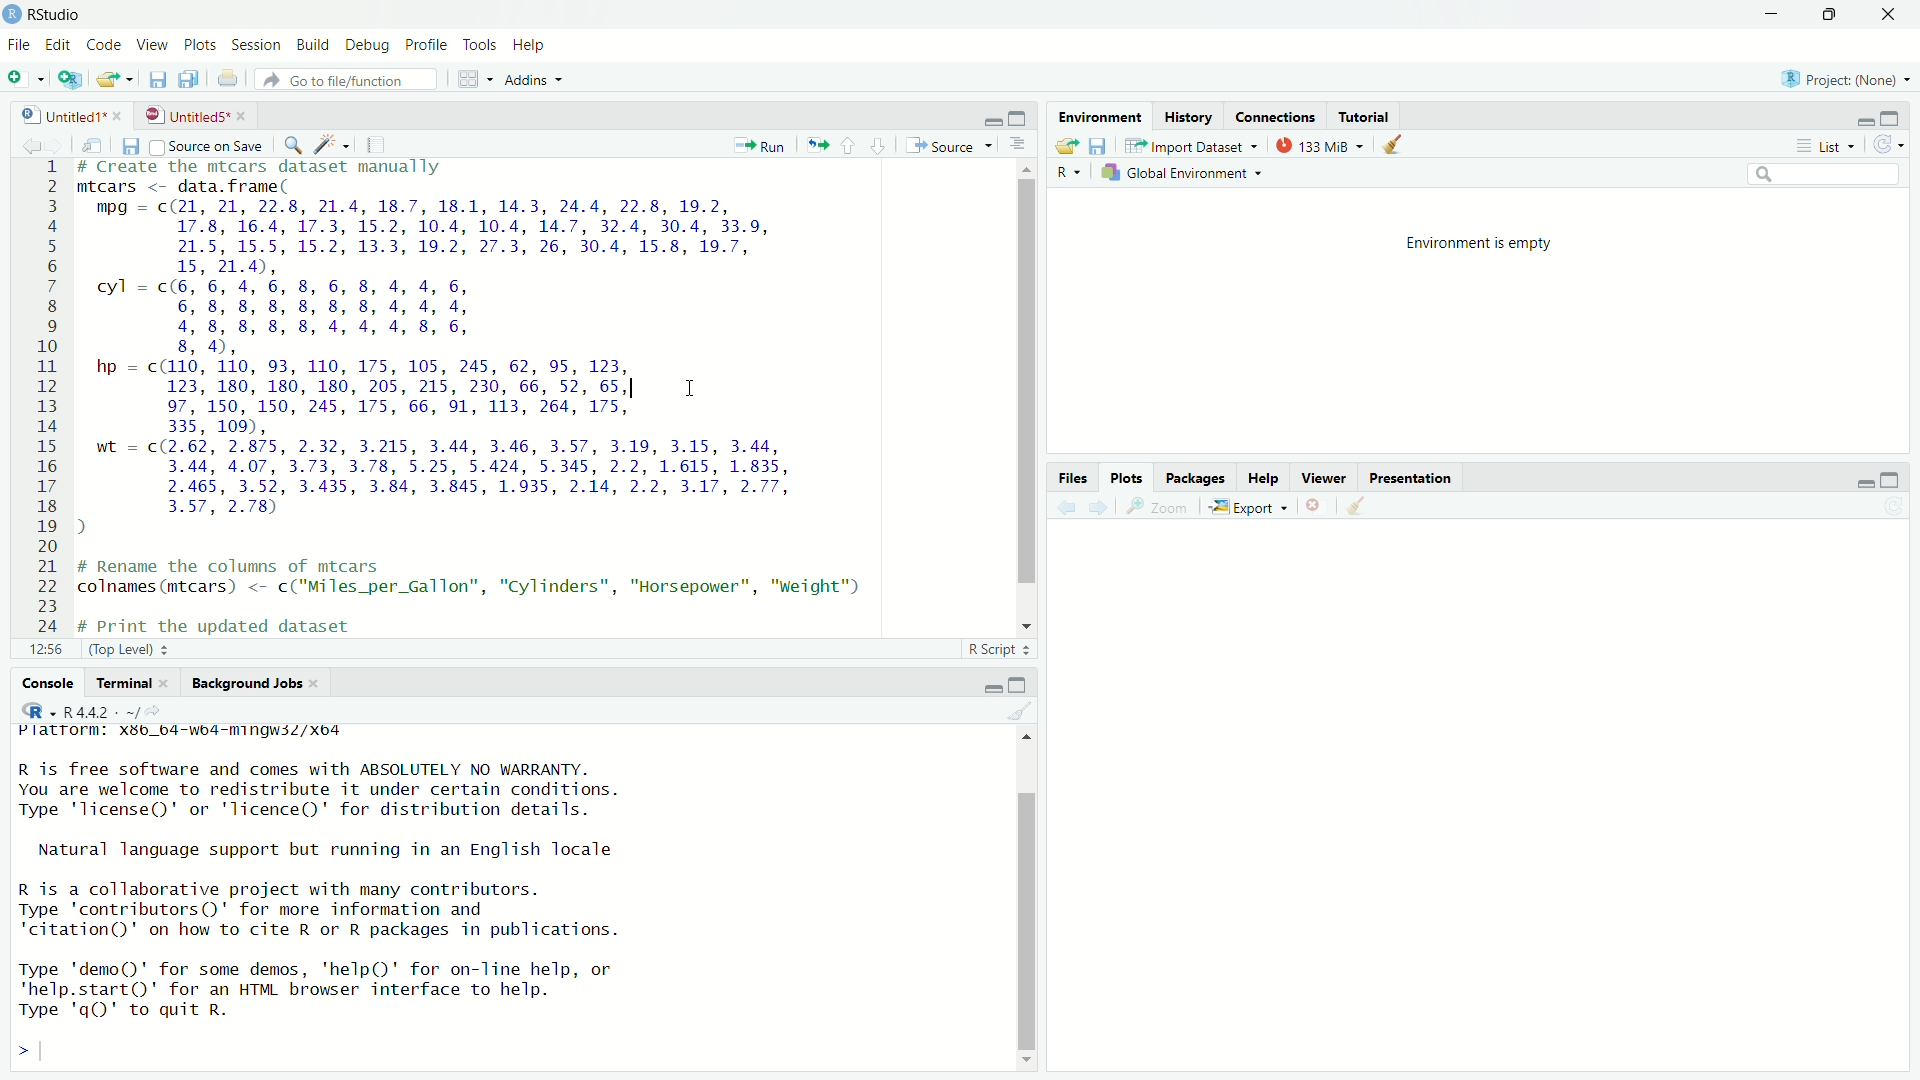 The width and height of the screenshot is (1920, 1080). What do you see at coordinates (155, 79) in the screenshot?
I see `save` at bounding box center [155, 79].